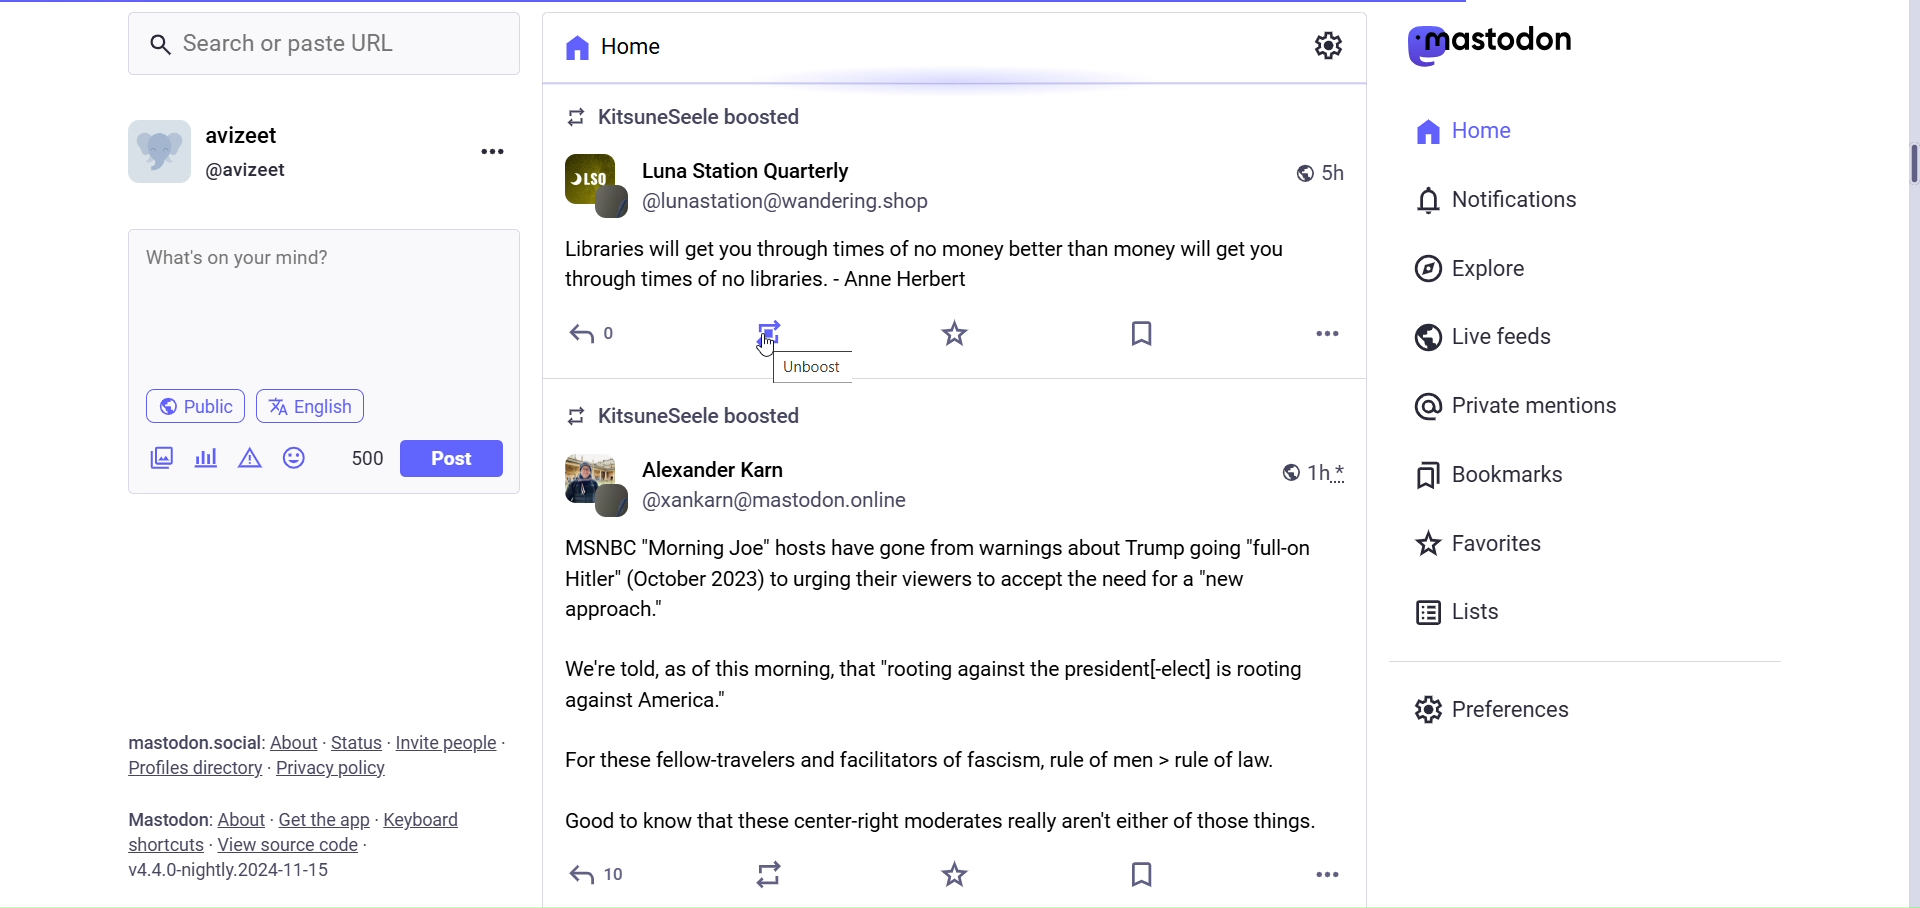  I want to click on Boost, so click(774, 874).